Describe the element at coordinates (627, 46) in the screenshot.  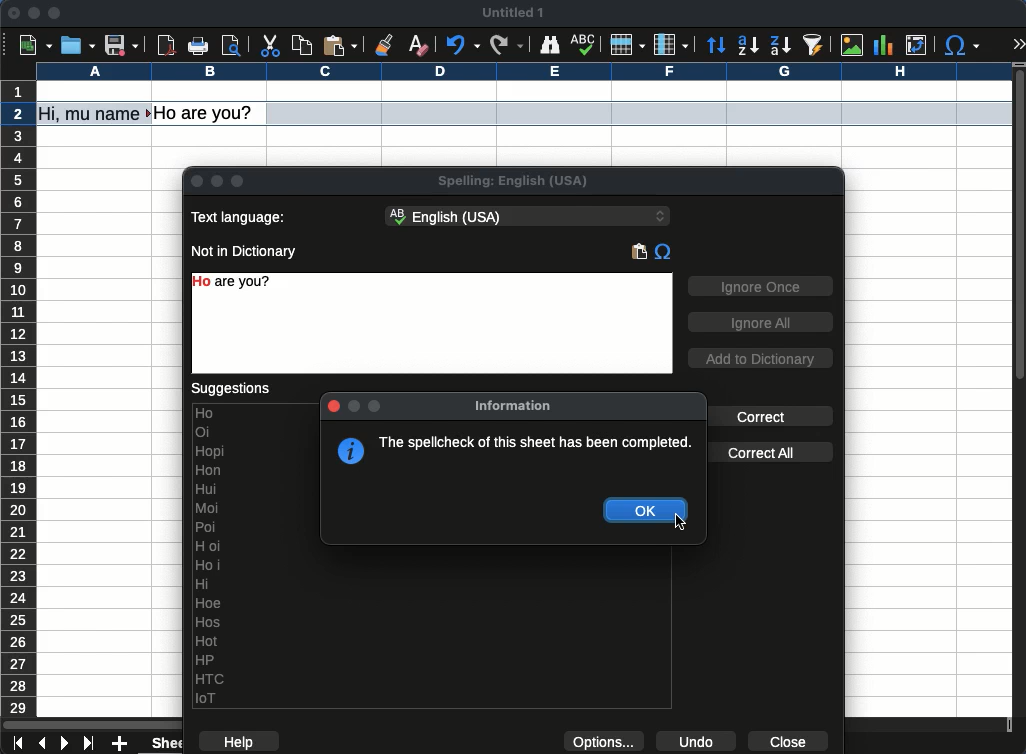
I see `row` at that location.